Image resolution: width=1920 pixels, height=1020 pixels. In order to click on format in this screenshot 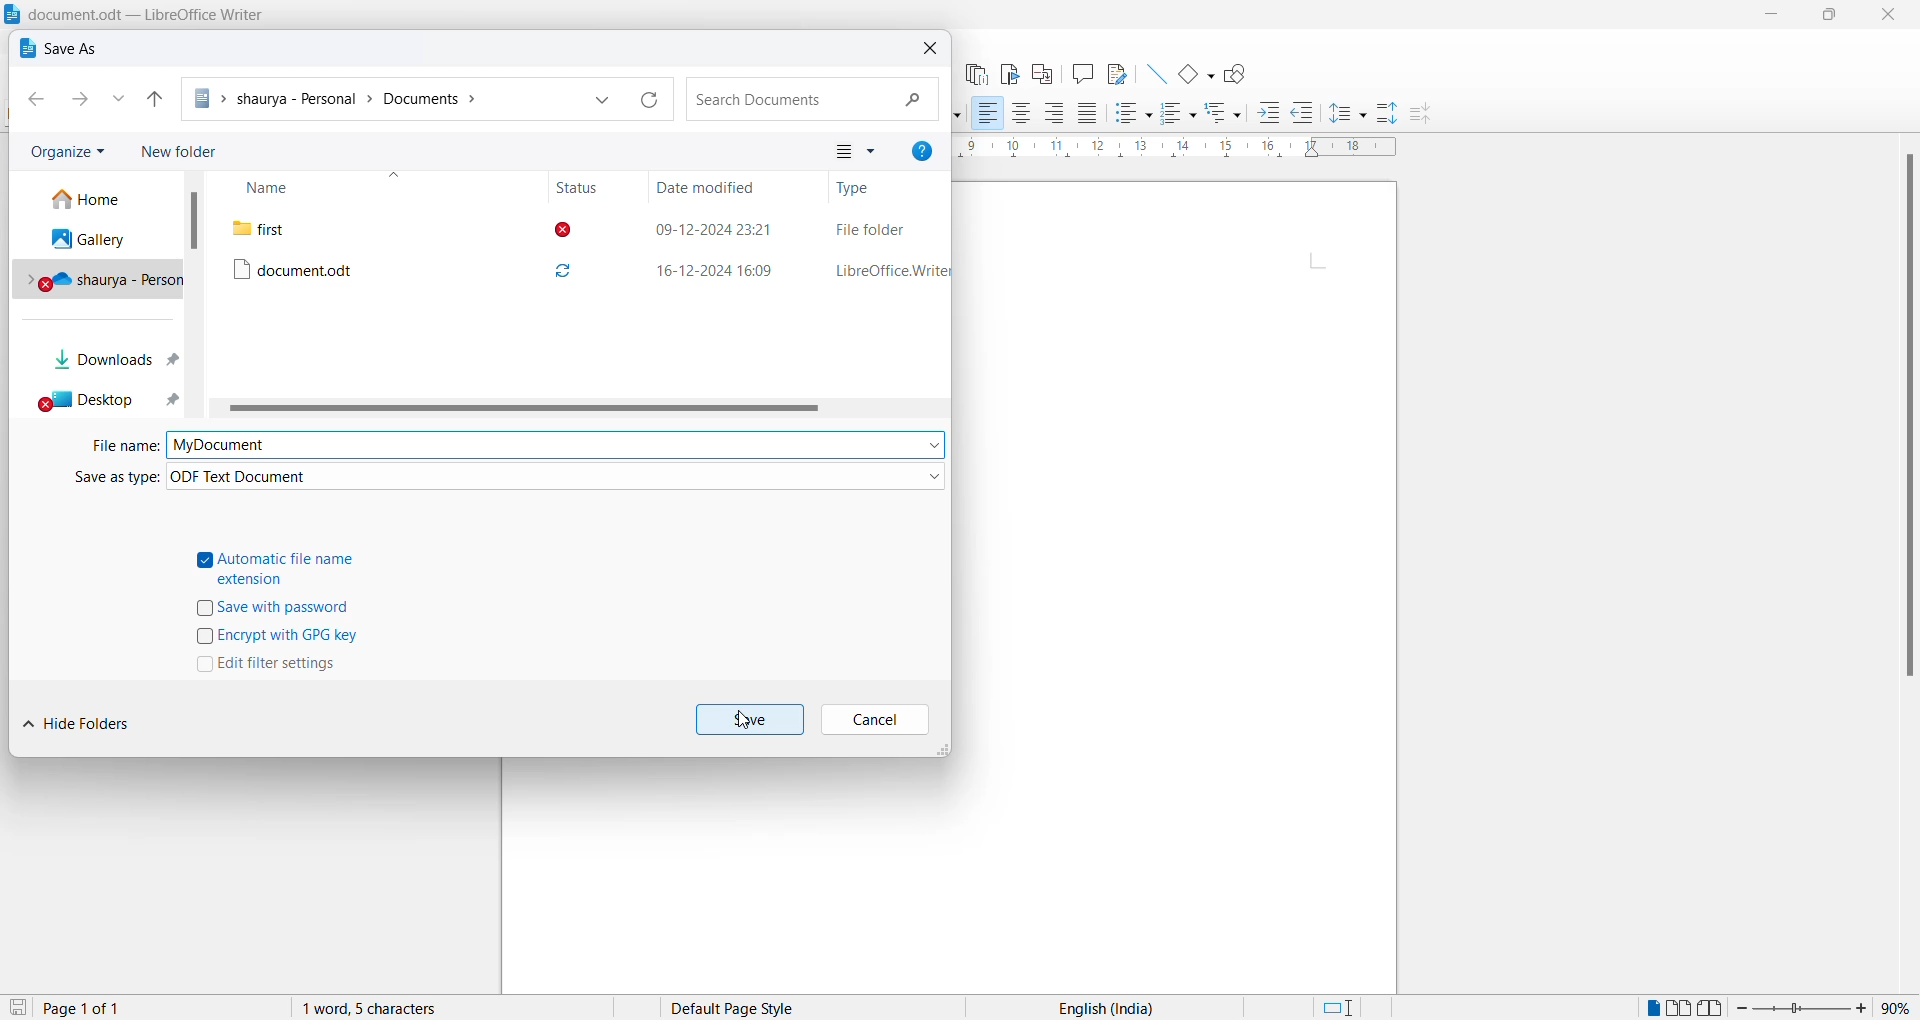, I will do `click(556, 479)`.